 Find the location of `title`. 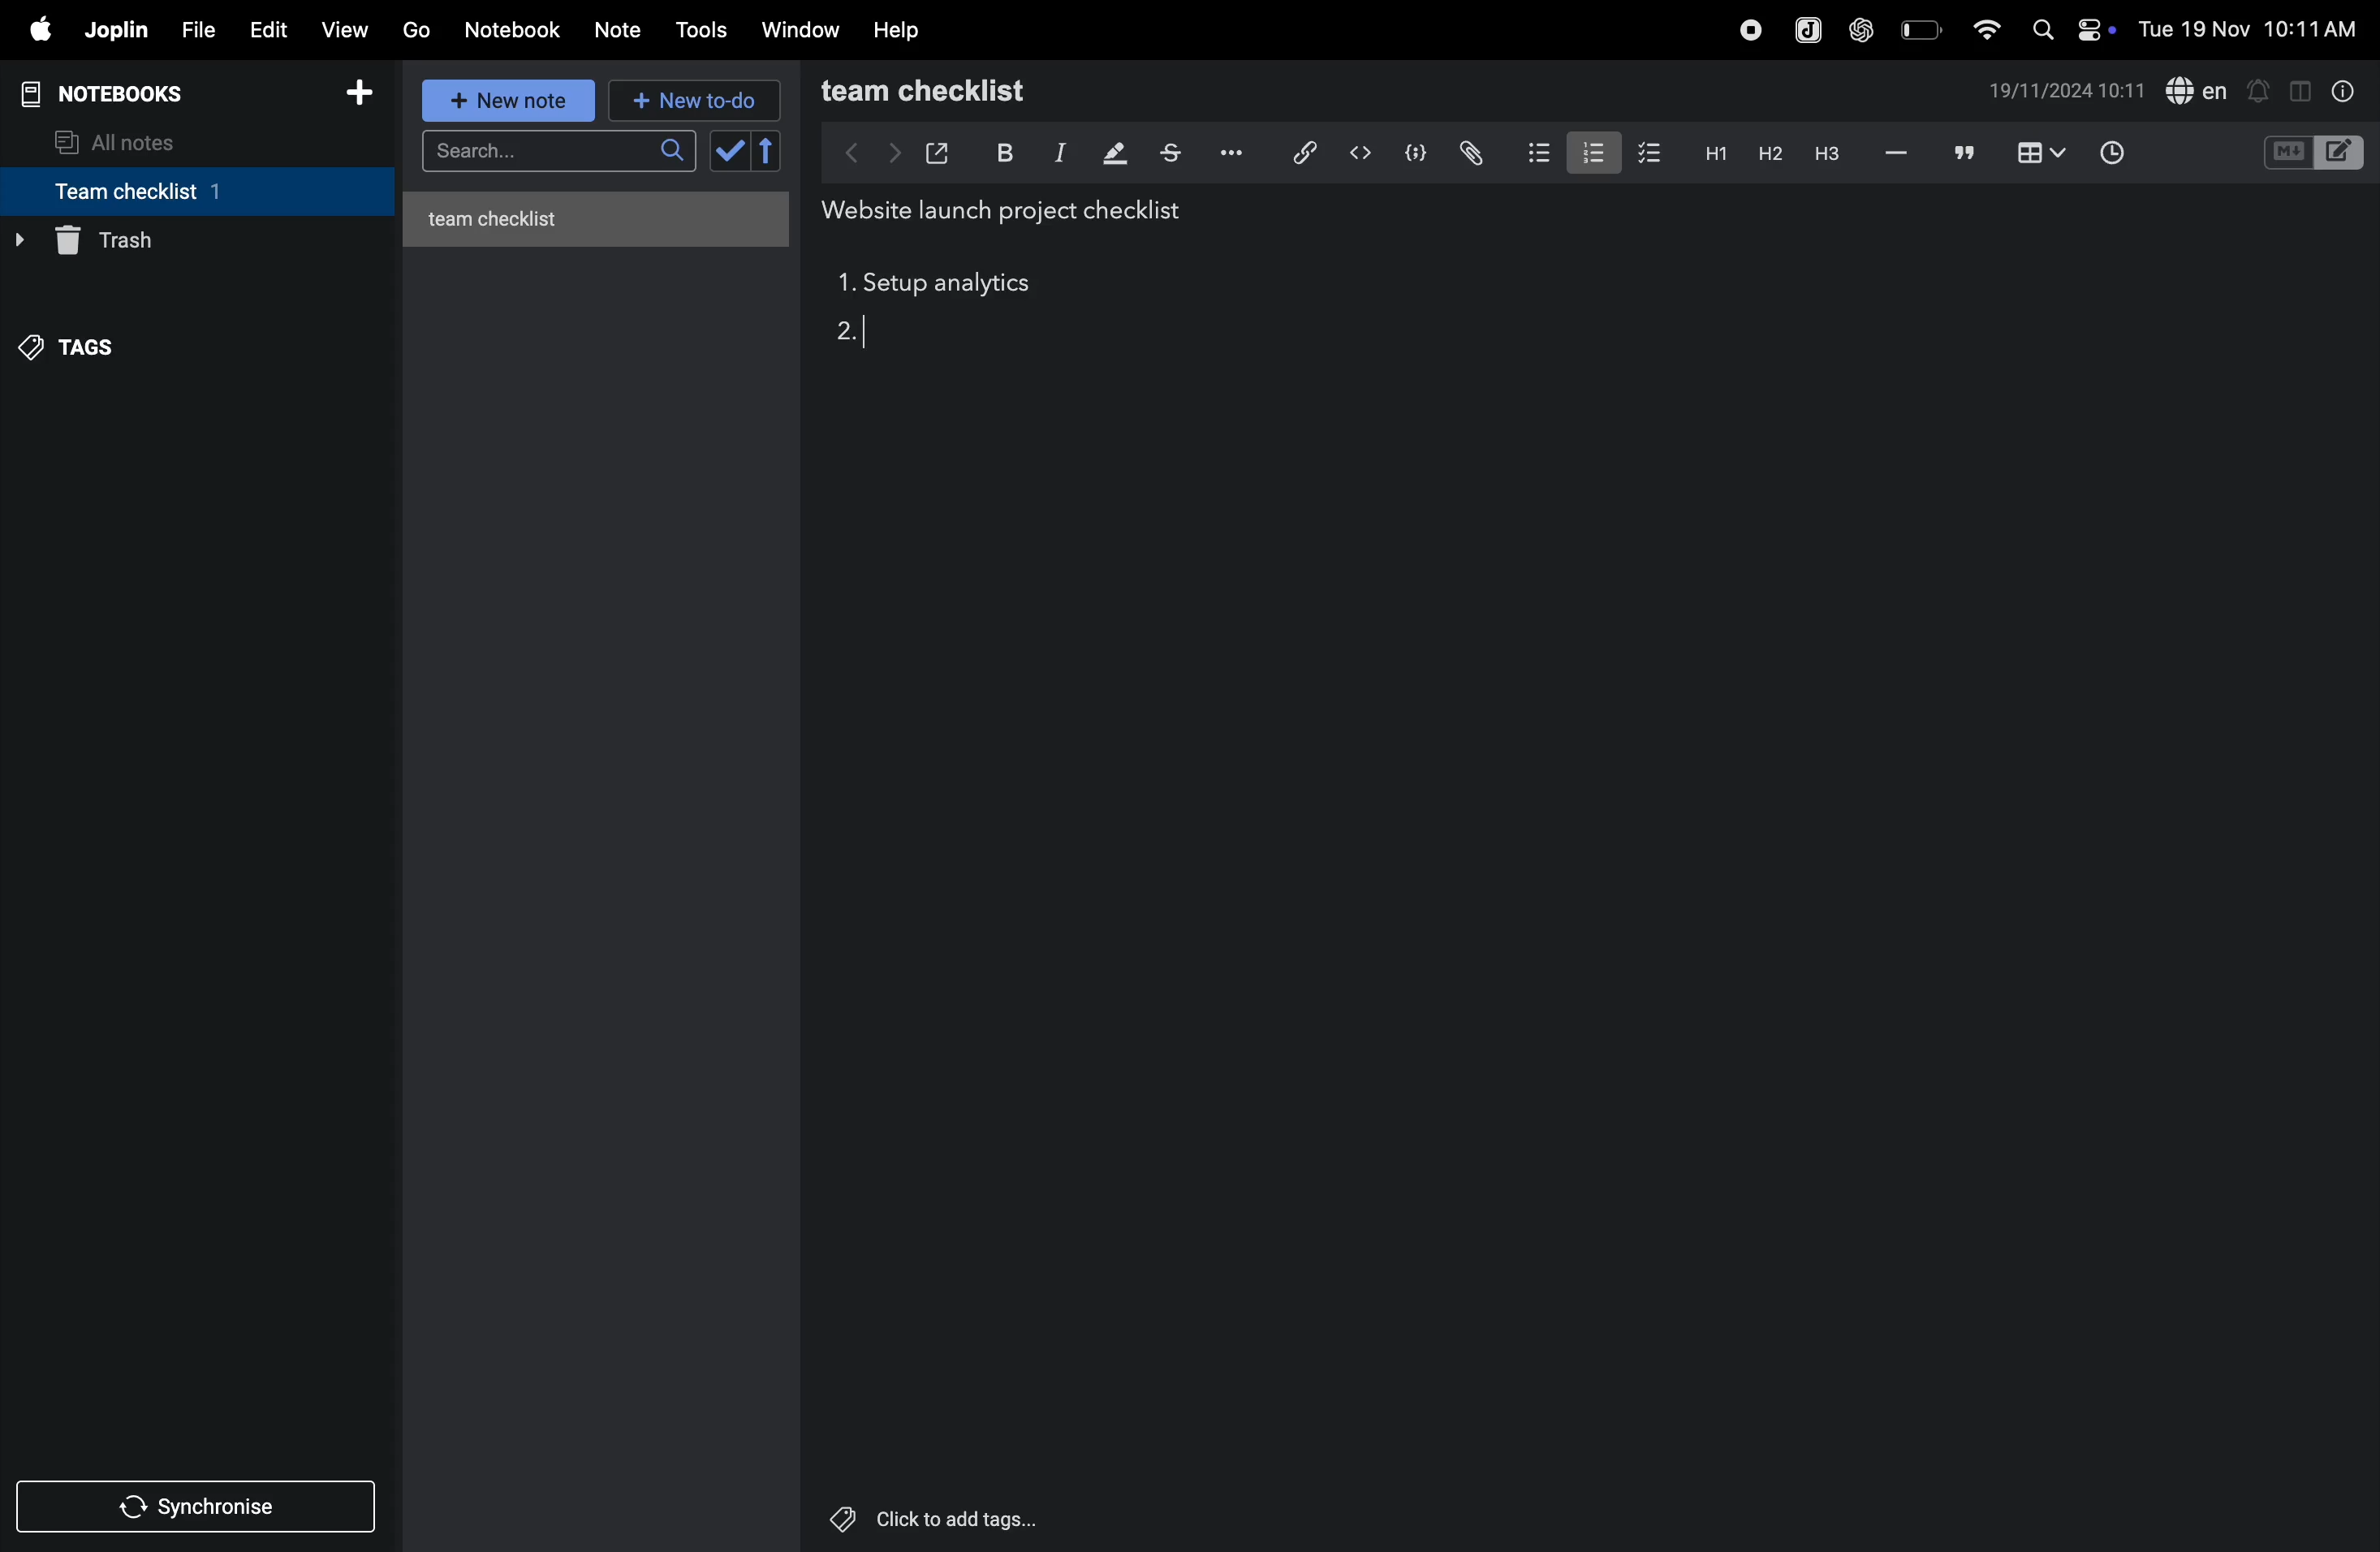

title is located at coordinates (1012, 212).